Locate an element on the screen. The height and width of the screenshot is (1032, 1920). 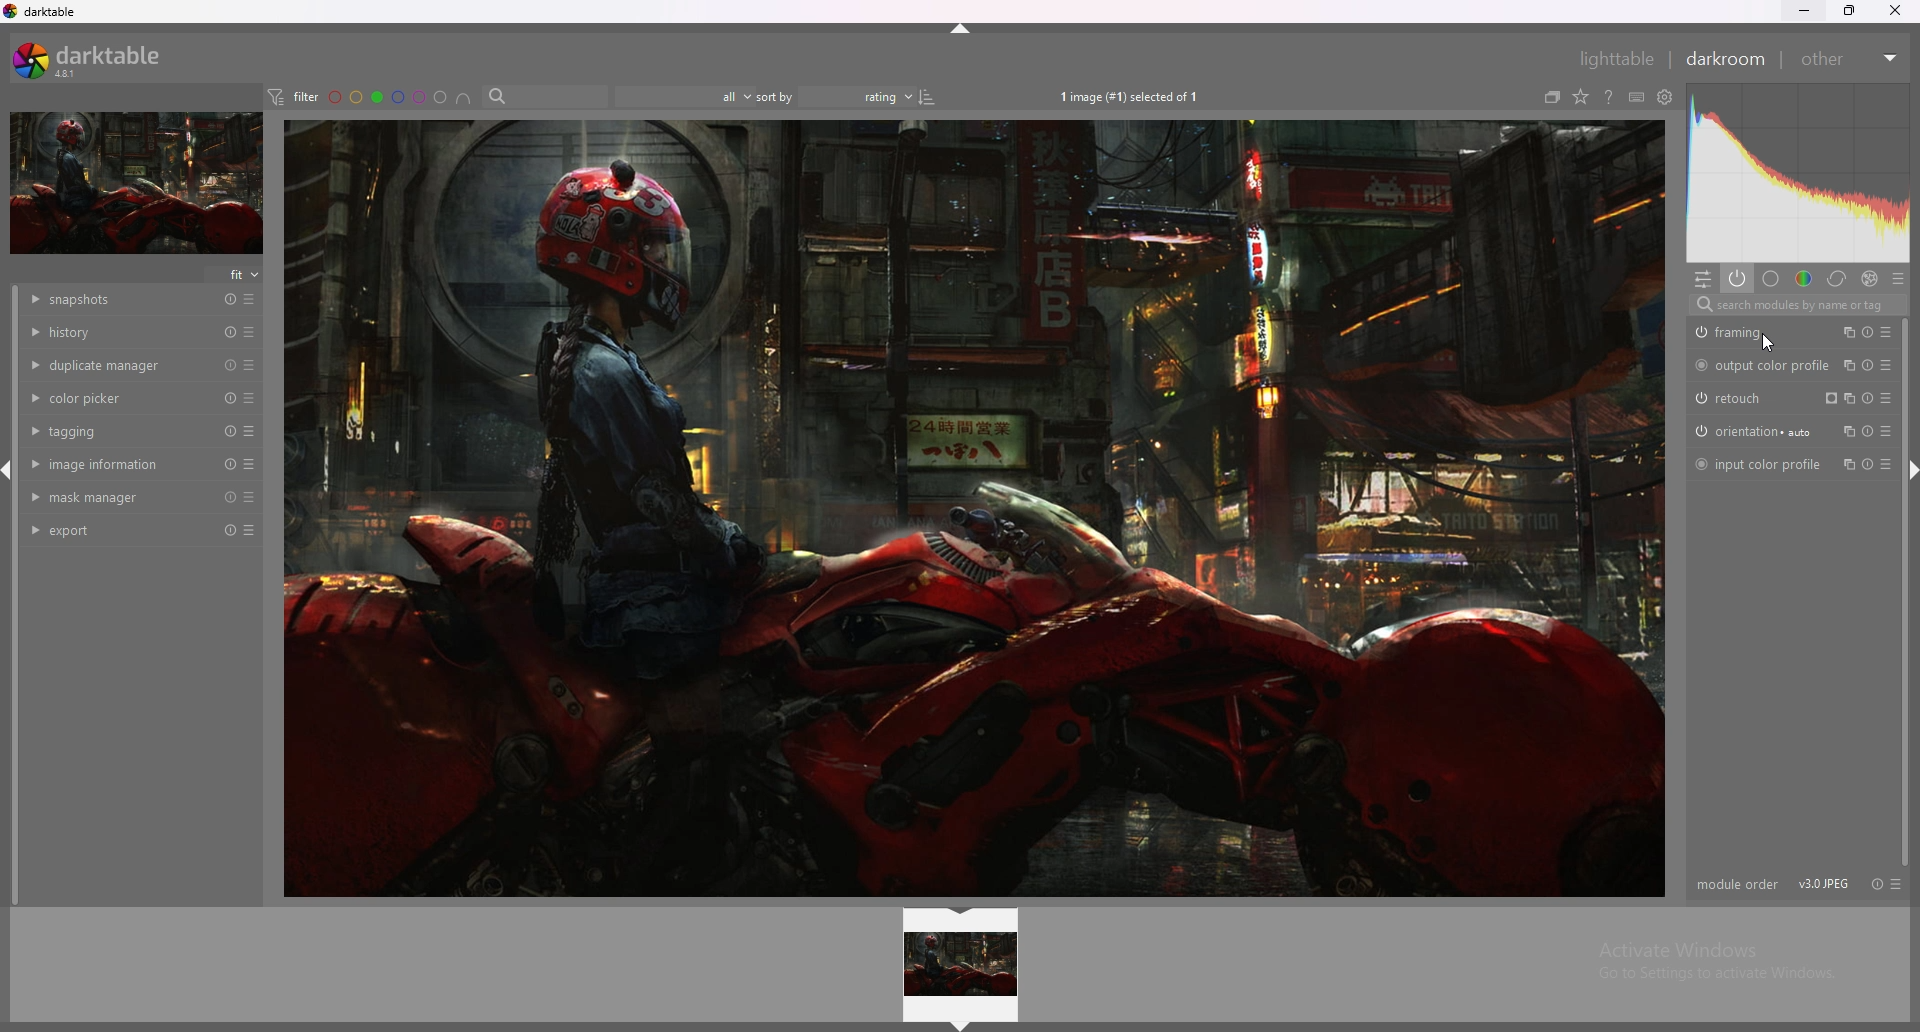
reset is located at coordinates (231, 399).